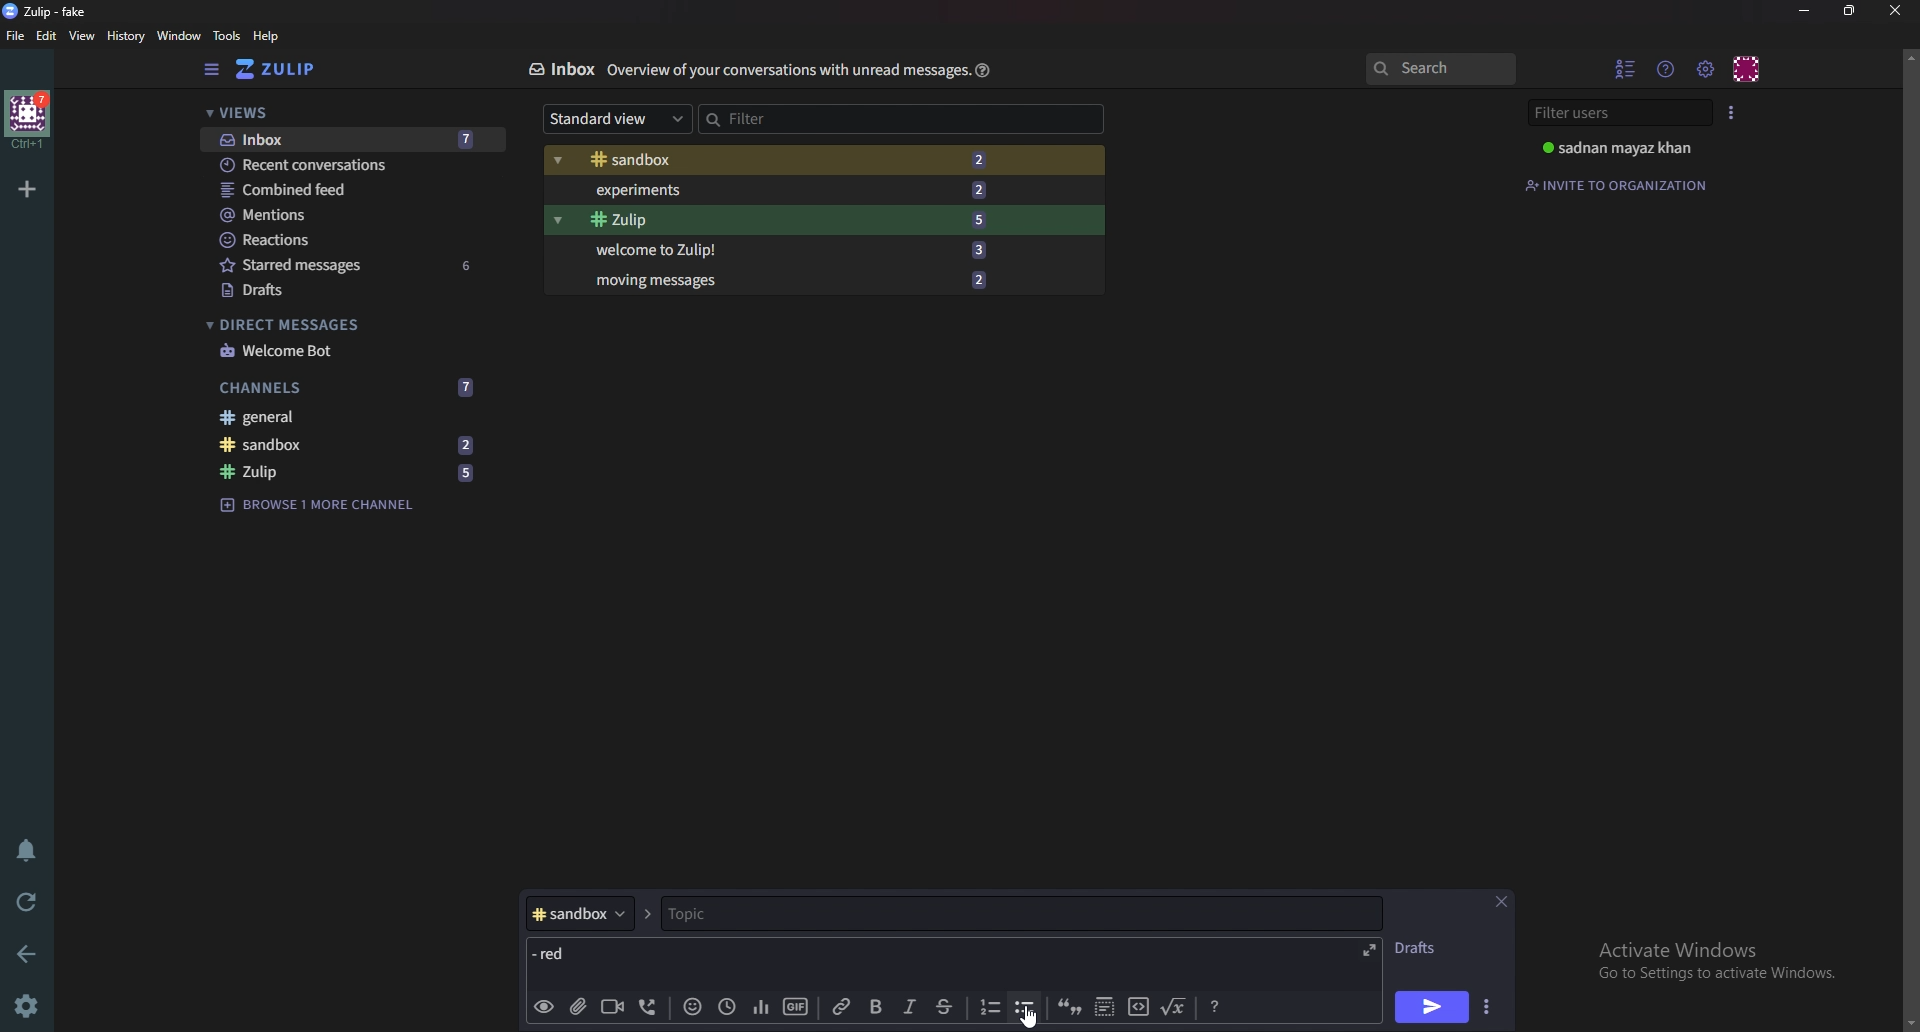 The width and height of the screenshot is (1920, 1032). I want to click on Resize, so click(1853, 10).